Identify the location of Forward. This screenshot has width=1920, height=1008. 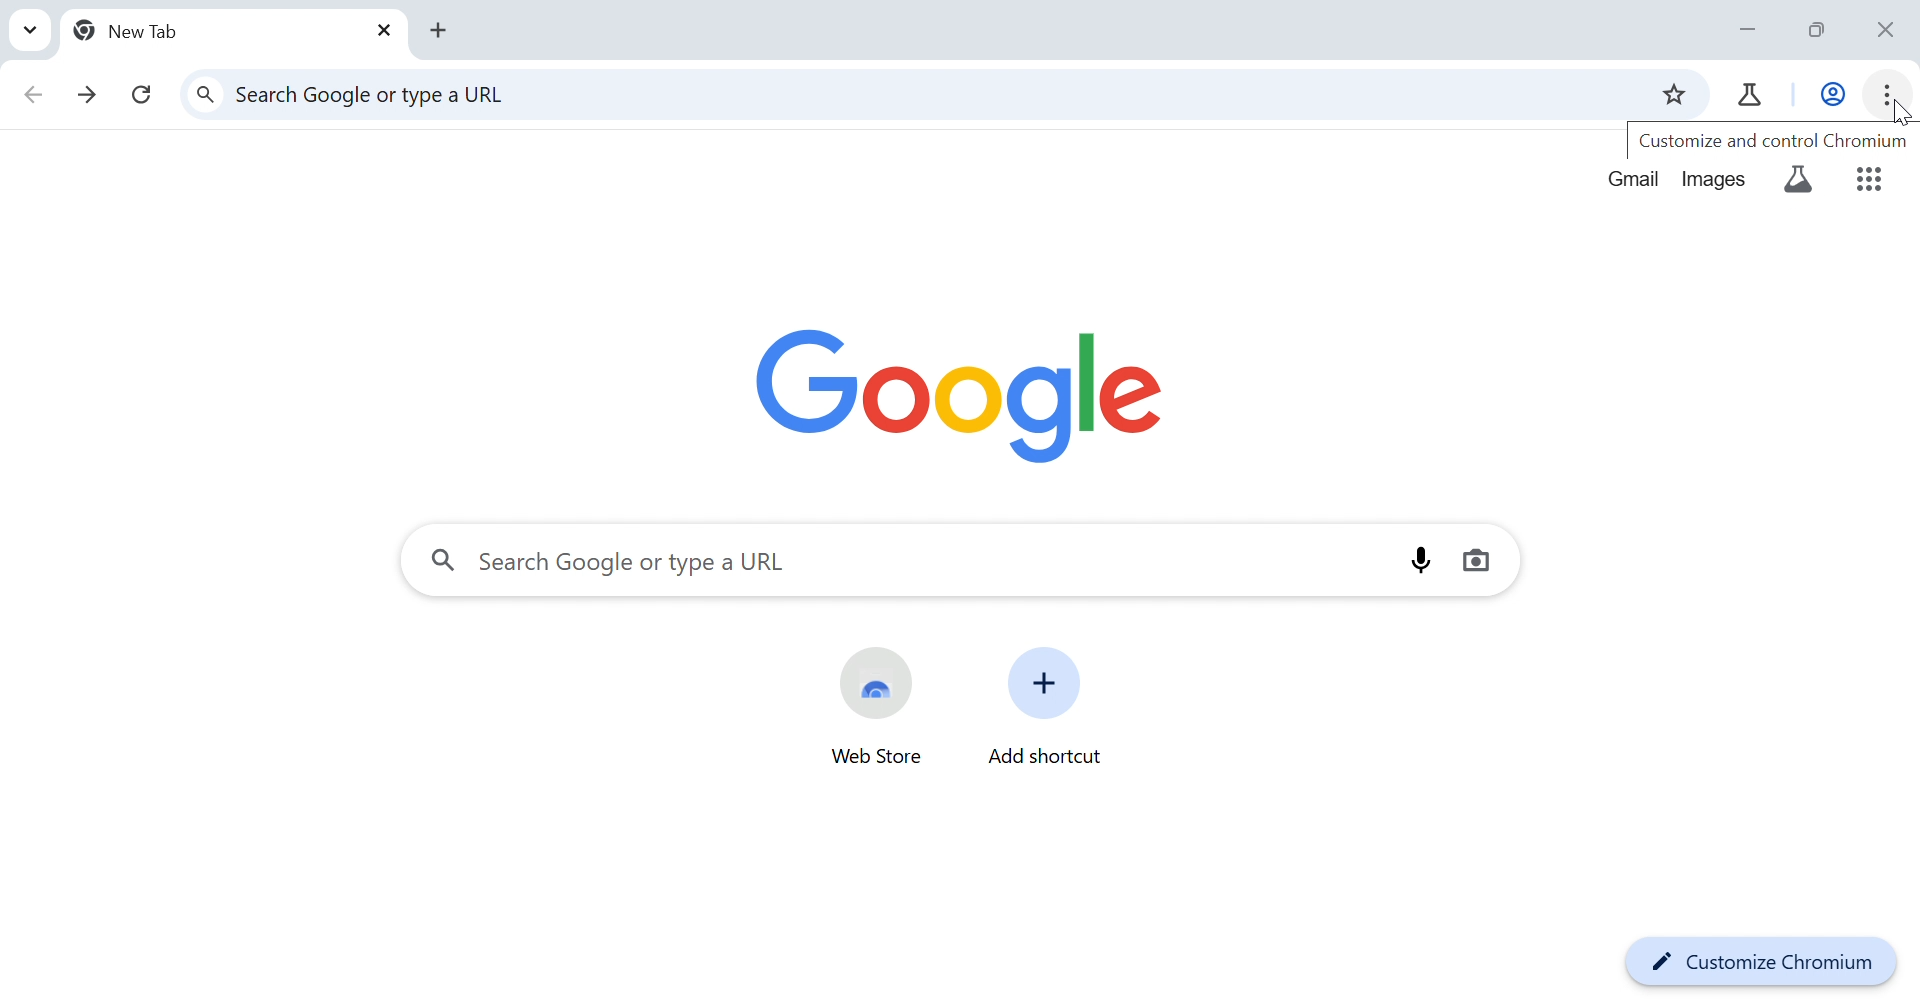
(89, 99).